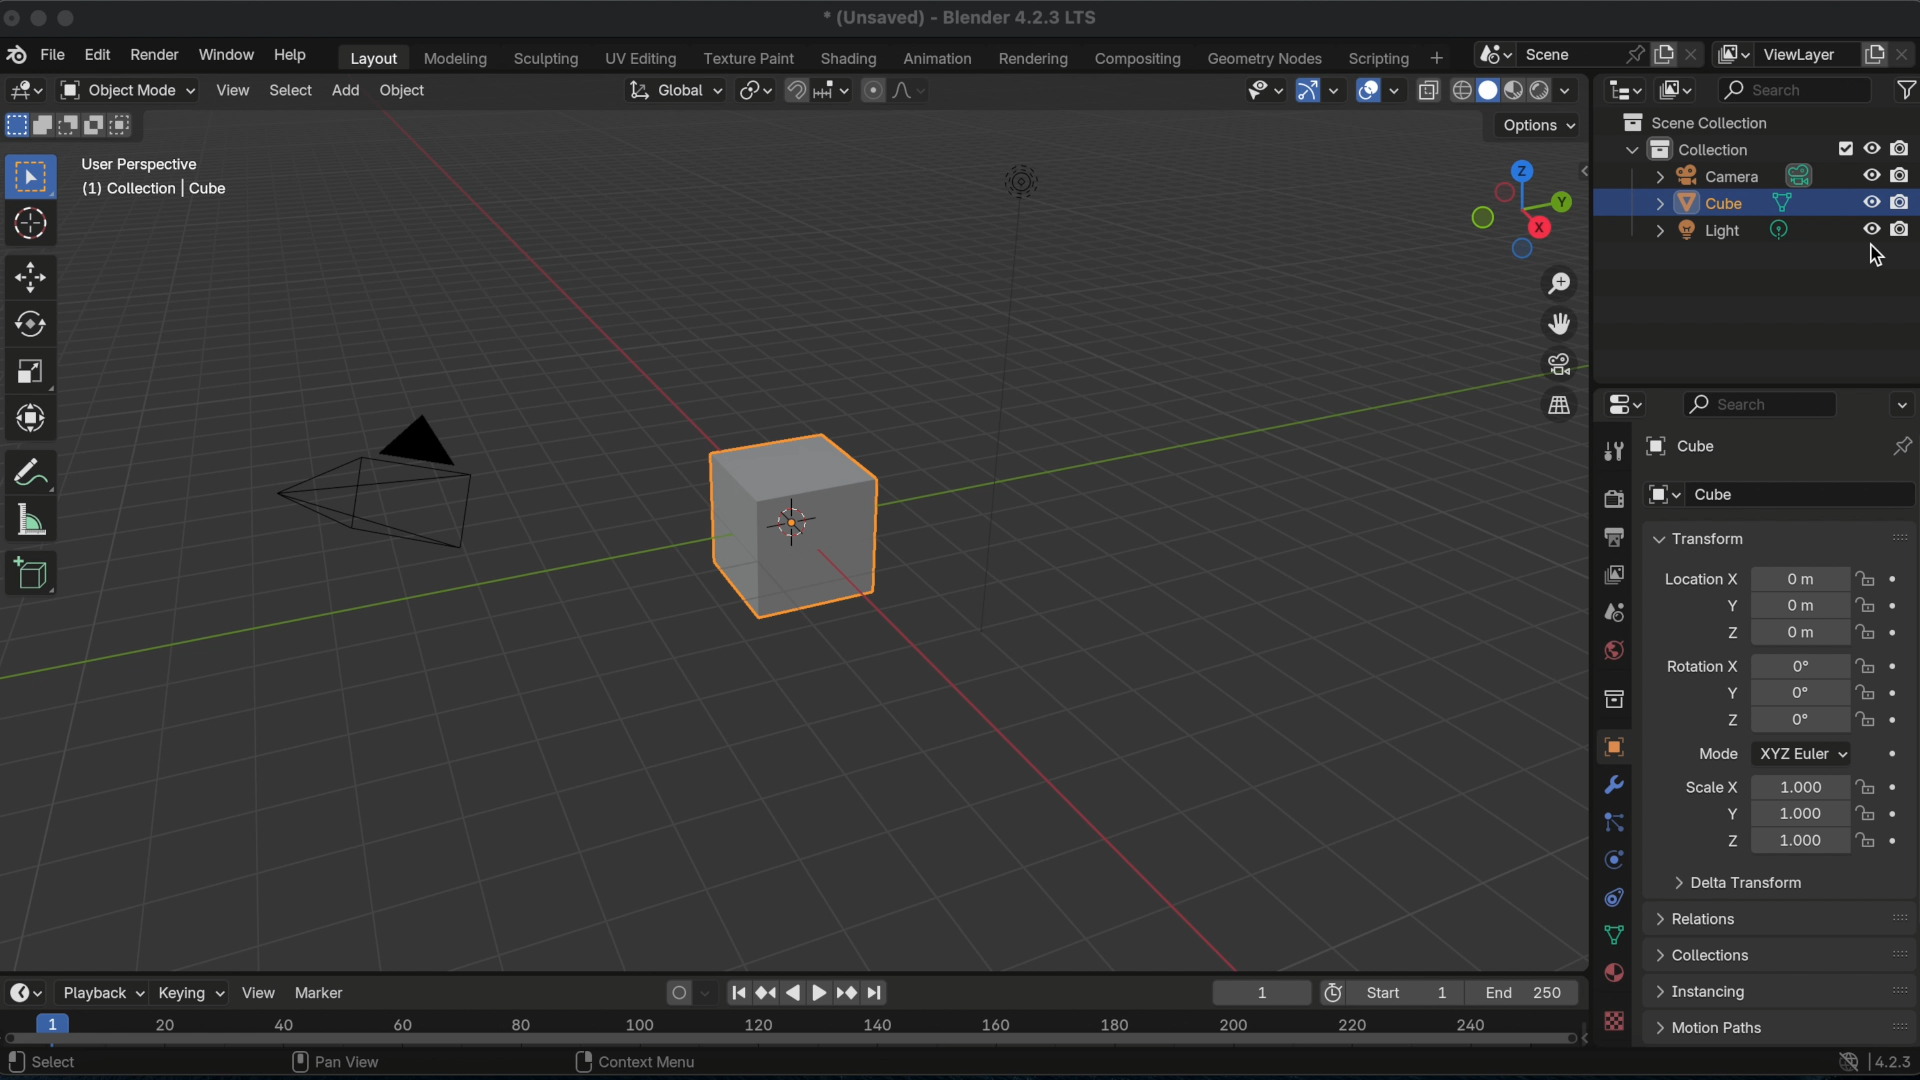 This screenshot has height=1080, width=1920. I want to click on sidebar , so click(1589, 168).